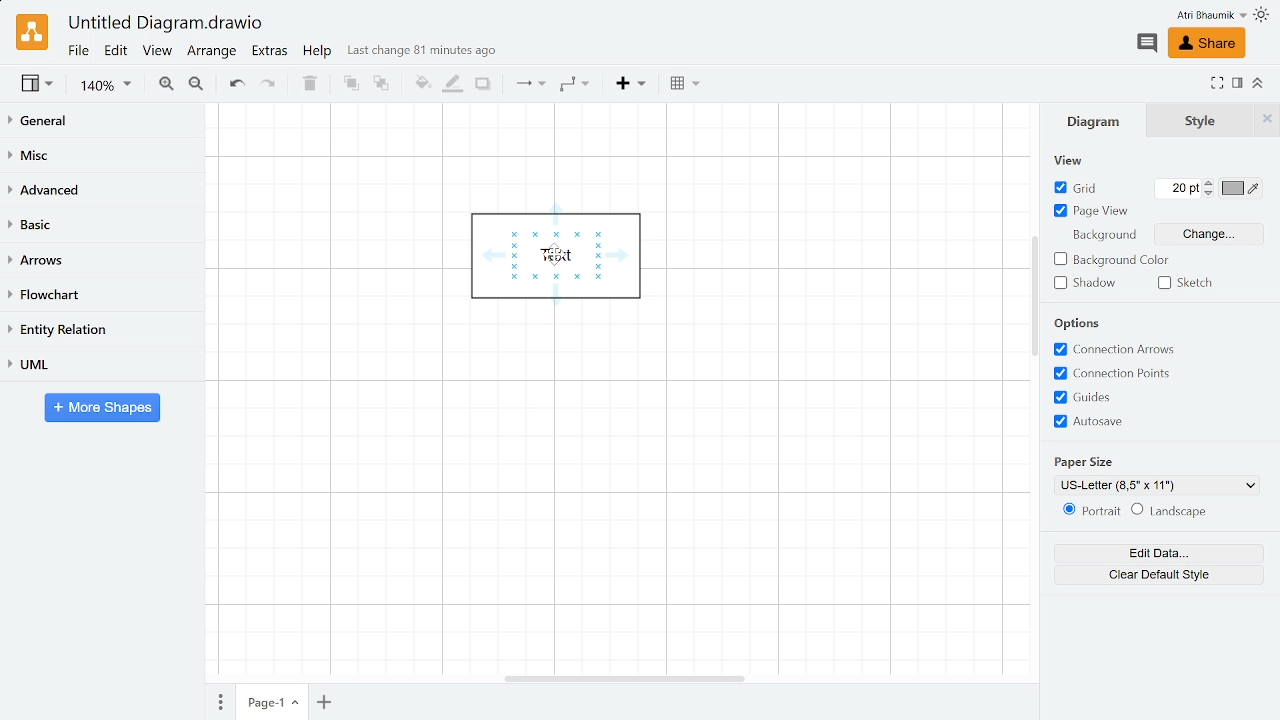 The image size is (1280, 720). Describe the element at coordinates (1107, 237) in the screenshot. I see `background` at that location.